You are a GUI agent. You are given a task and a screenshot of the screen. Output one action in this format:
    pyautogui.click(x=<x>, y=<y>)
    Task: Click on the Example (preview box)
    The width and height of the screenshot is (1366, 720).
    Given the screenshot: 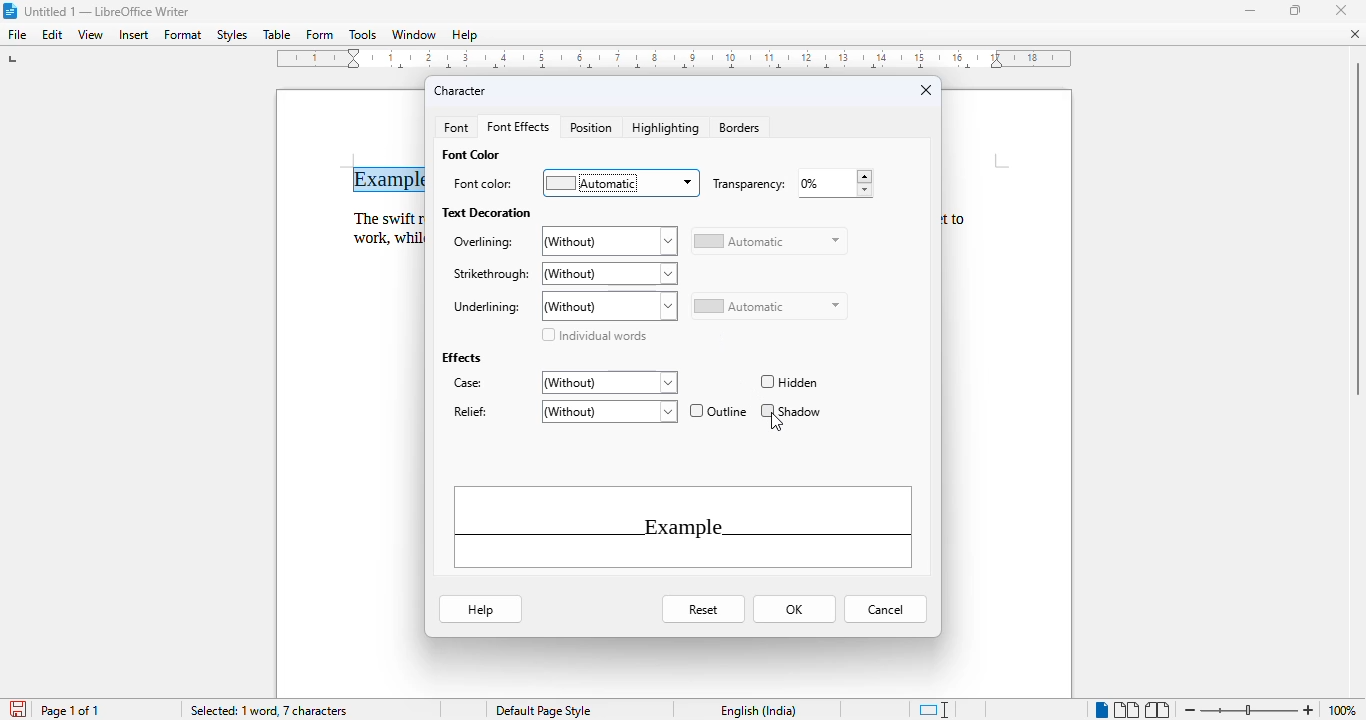 What is the action you would take?
    pyautogui.click(x=683, y=527)
    